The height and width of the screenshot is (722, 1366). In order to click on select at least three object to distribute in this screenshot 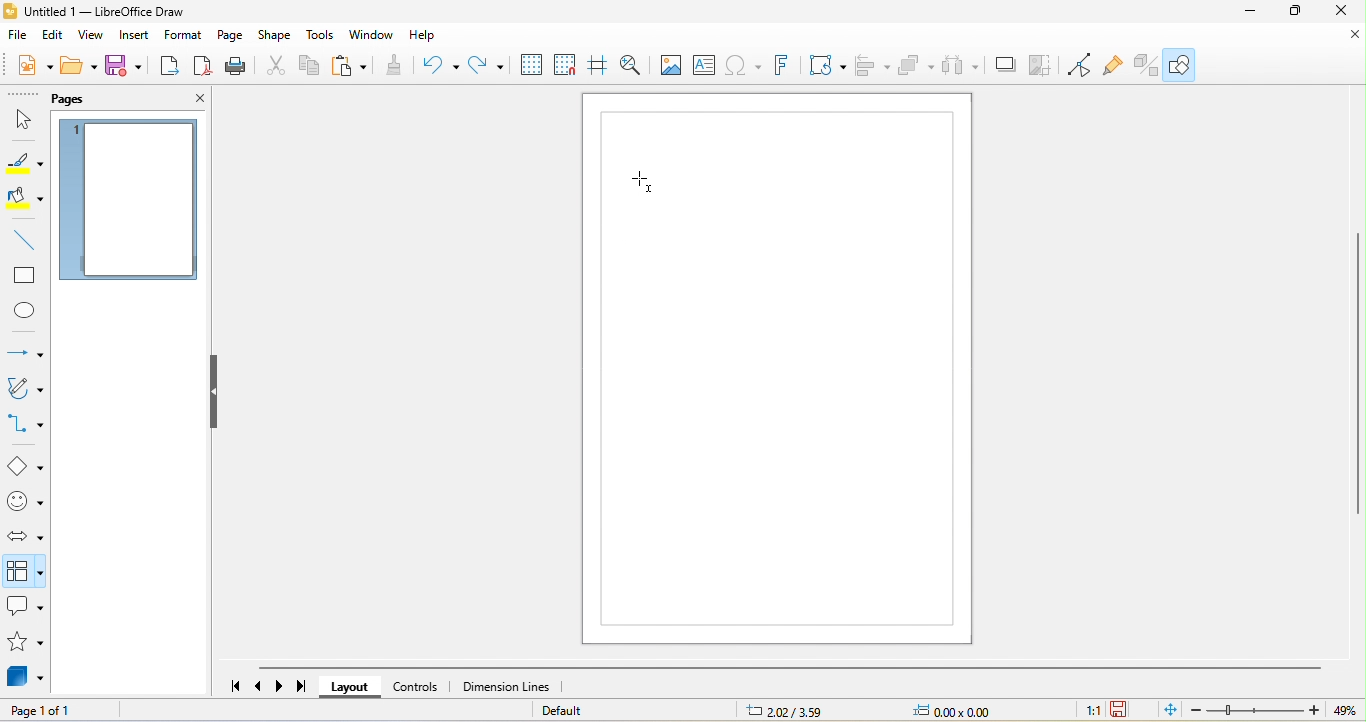, I will do `click(967, 66)`.